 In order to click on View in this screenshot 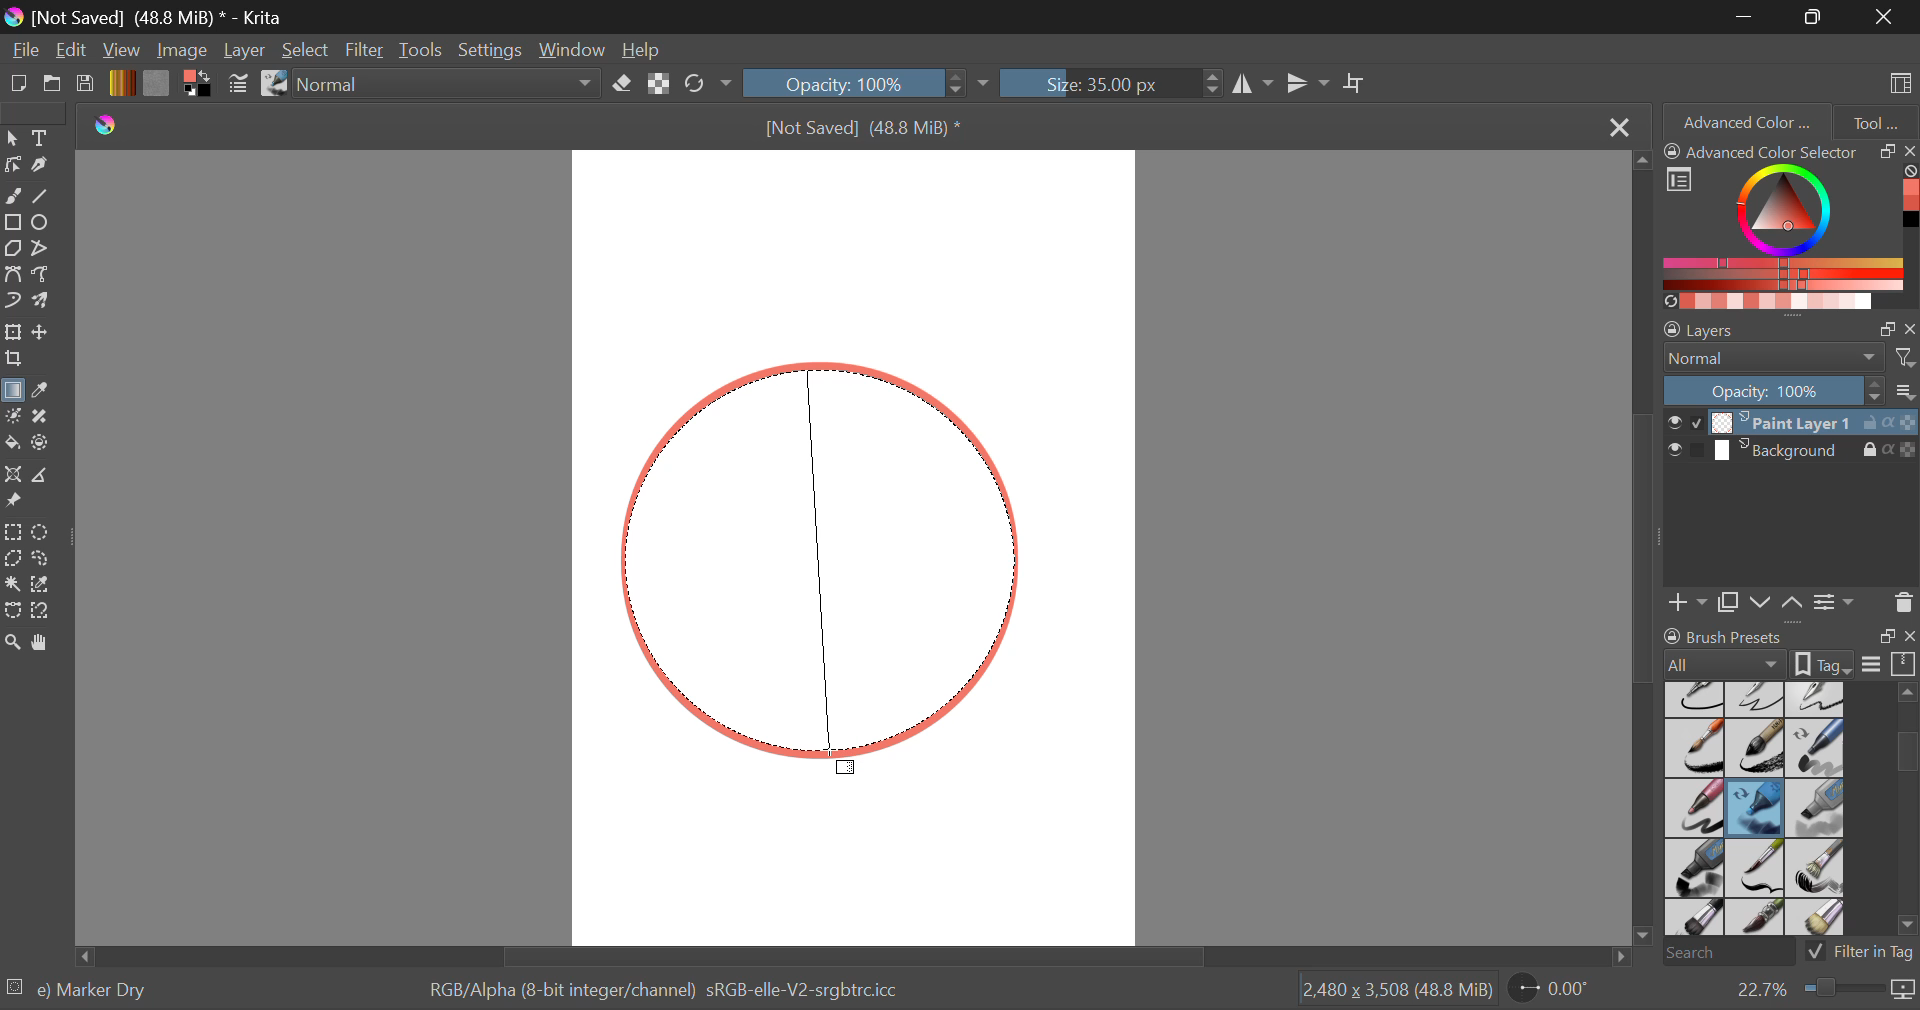, I will do `click(124, 51)`.